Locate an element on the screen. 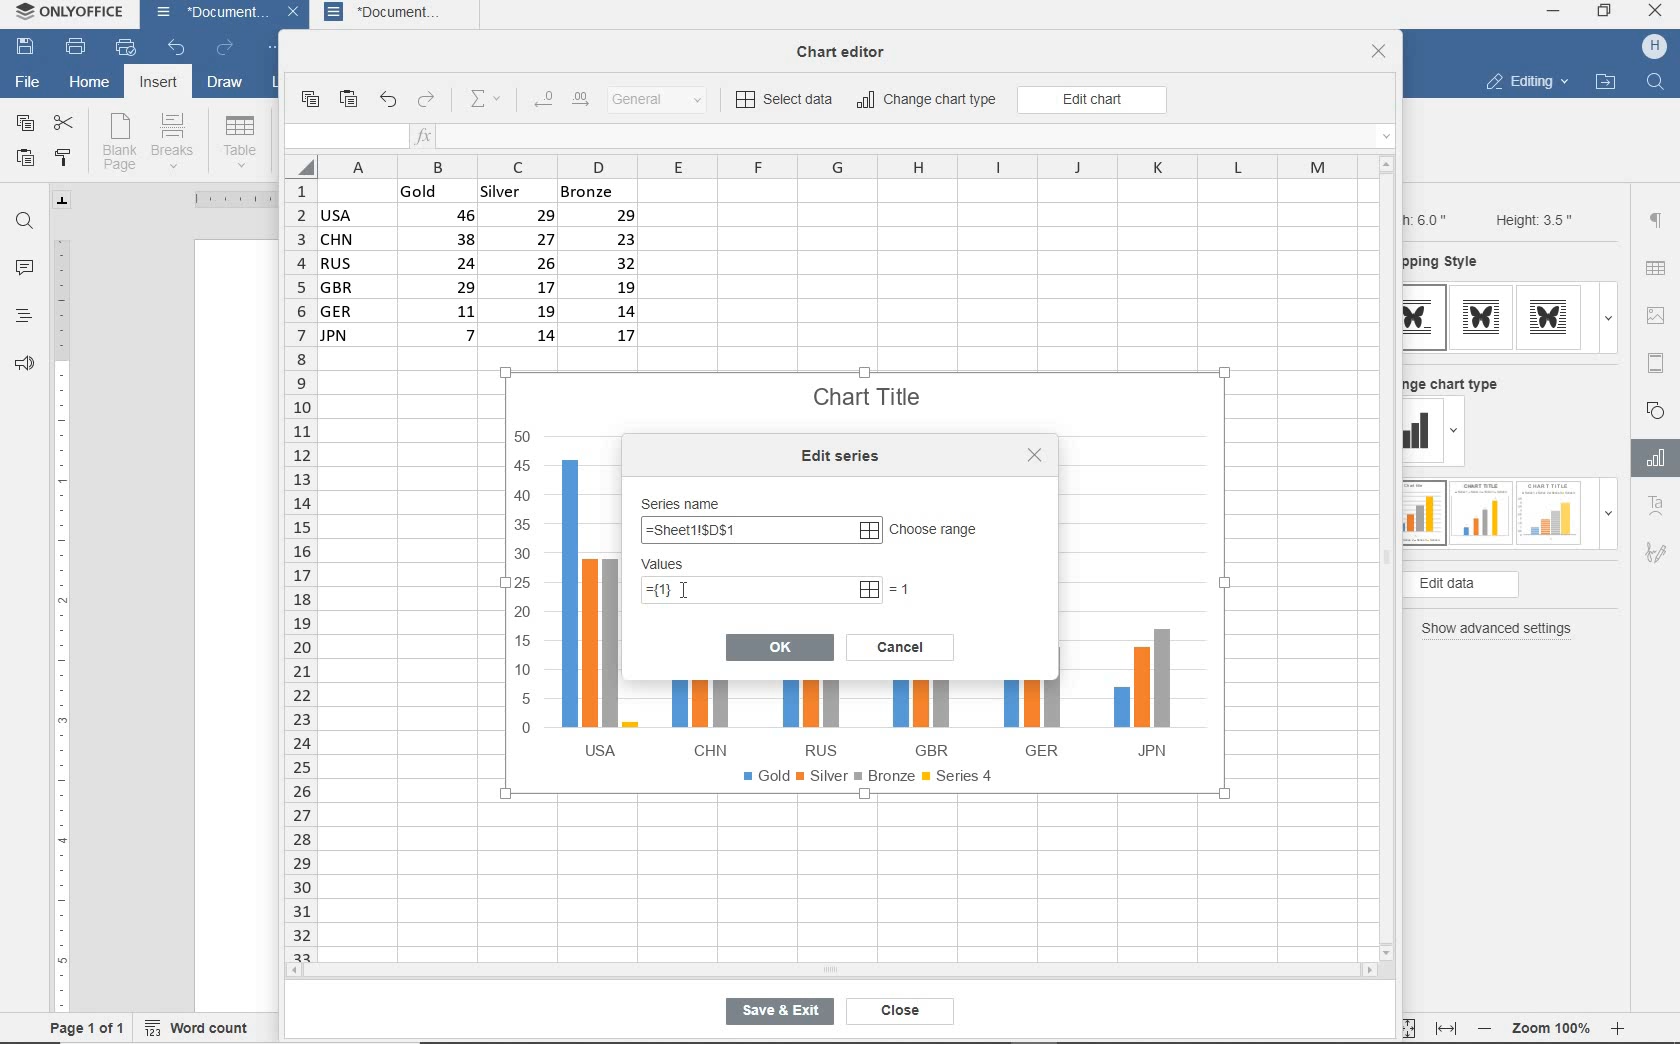 This screenshot has width=1680, height=1044. dropdown is located at coordinates (1457, 434).